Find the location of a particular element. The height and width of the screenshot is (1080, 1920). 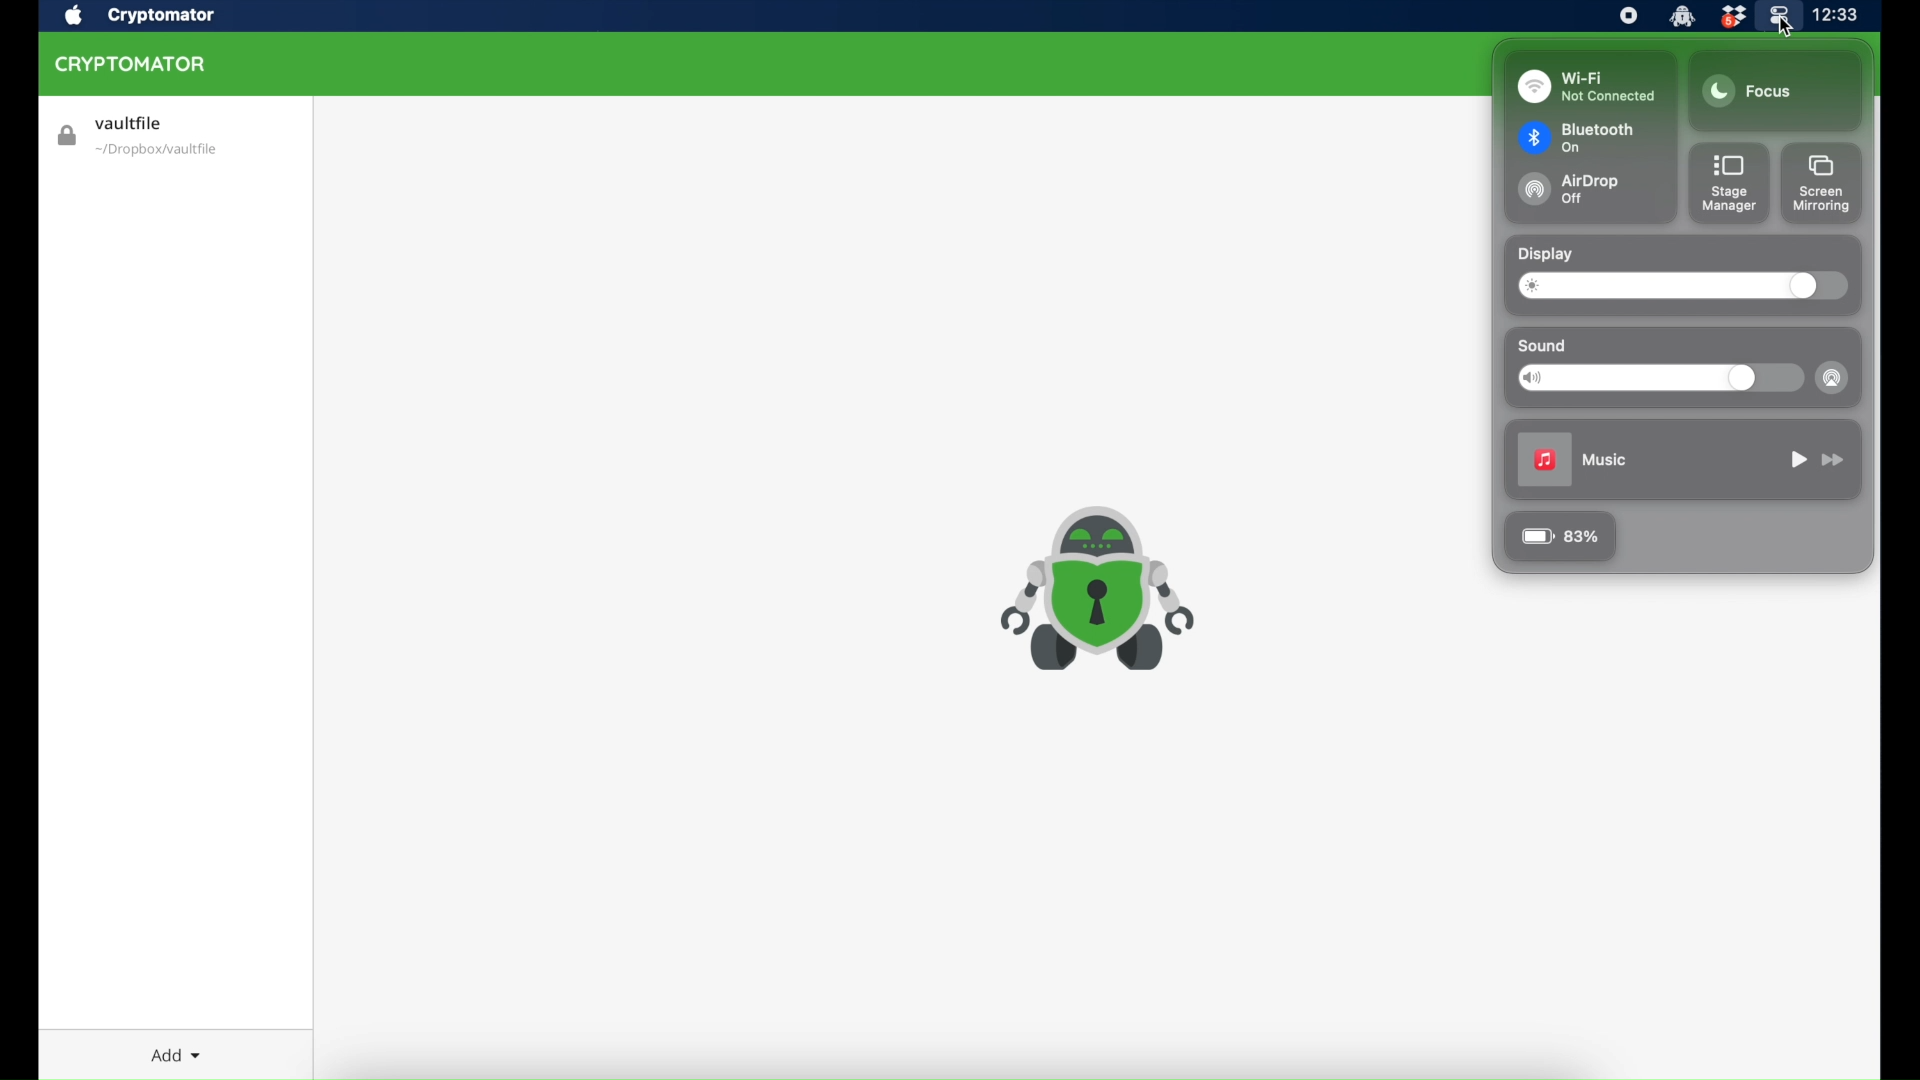

apple icon is located at coordinates (73, 15).